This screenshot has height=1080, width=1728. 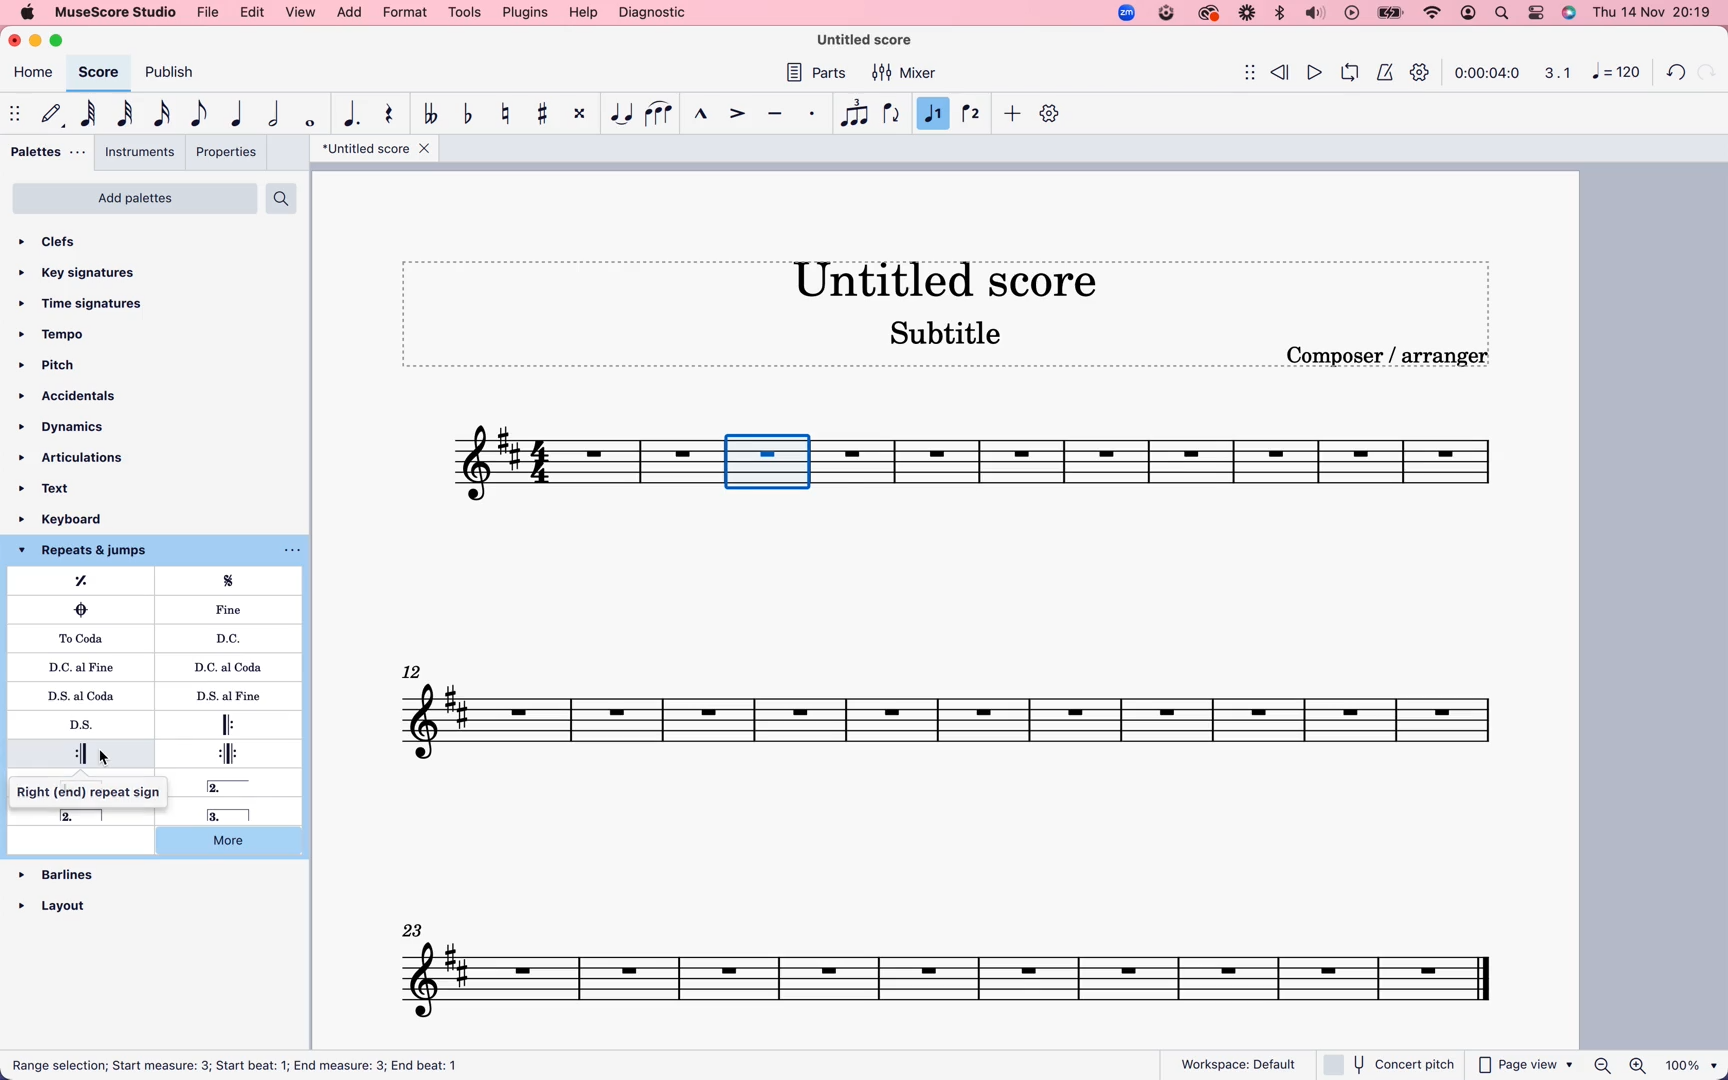 What do you see at coordinates (773, 462) in the screenshot?
I see `selected scale` at bounding box center [773, 462].